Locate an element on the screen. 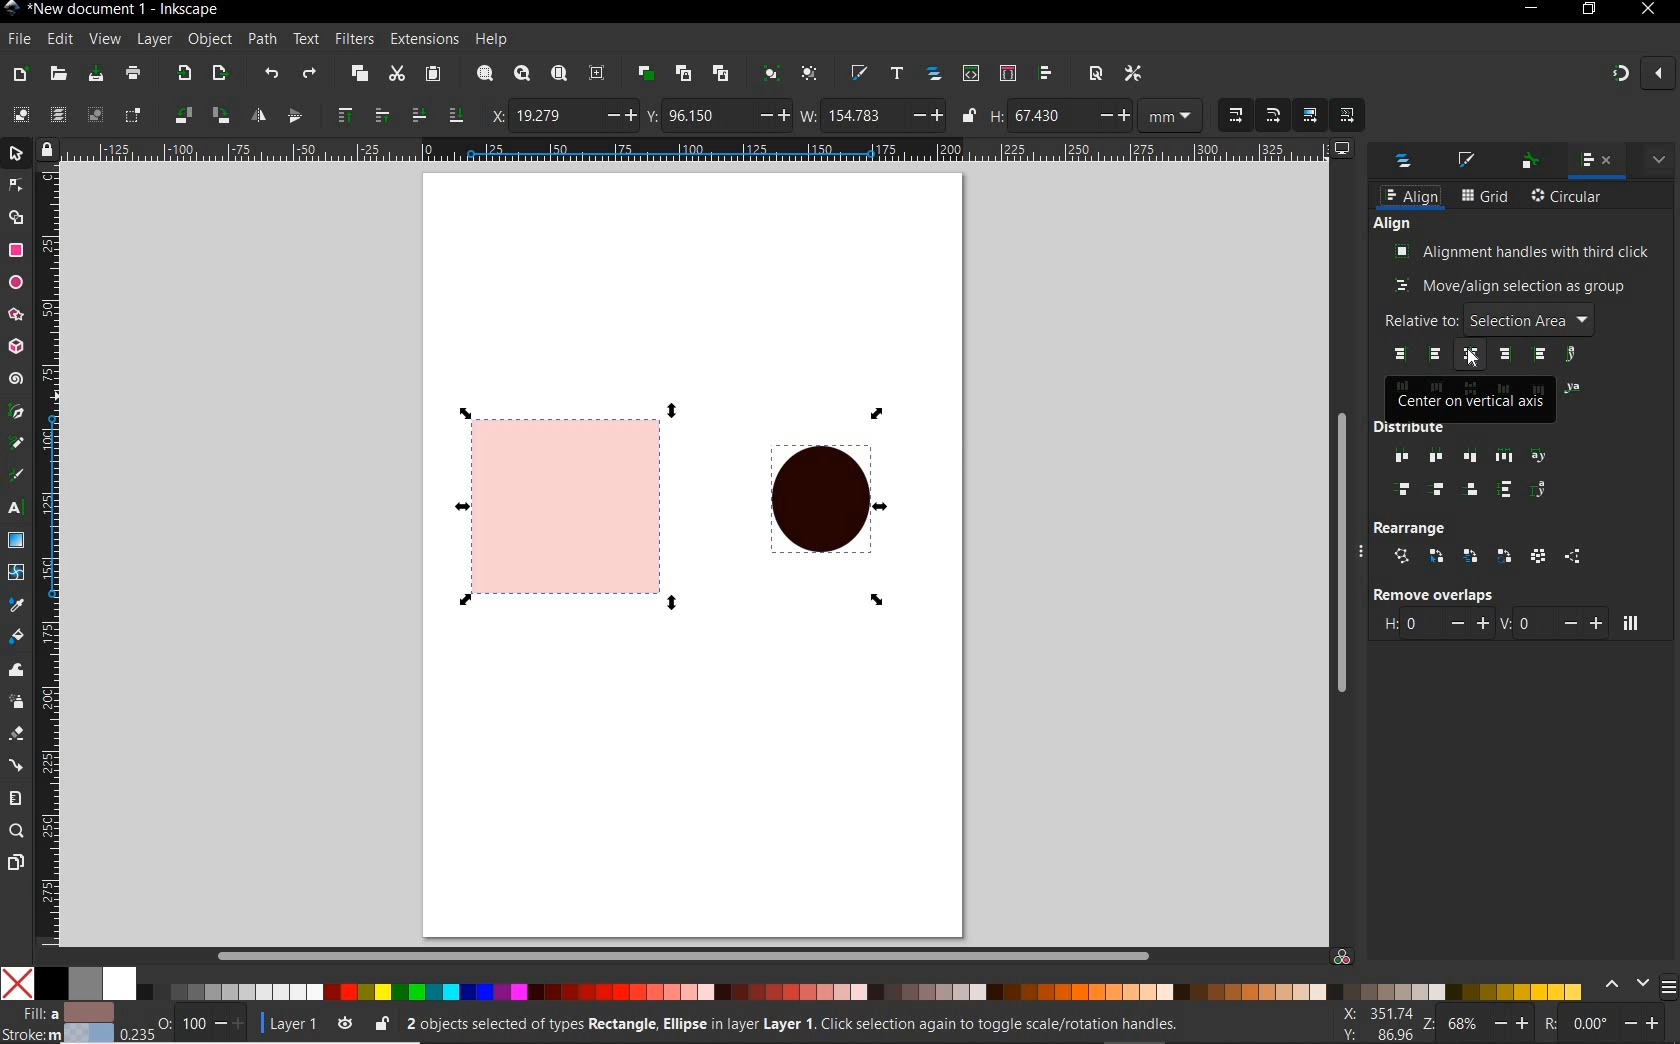 Image resolution: width=1680 pixels, height=1044 pixels. CURSOR is located at coordinates (1473, 360).